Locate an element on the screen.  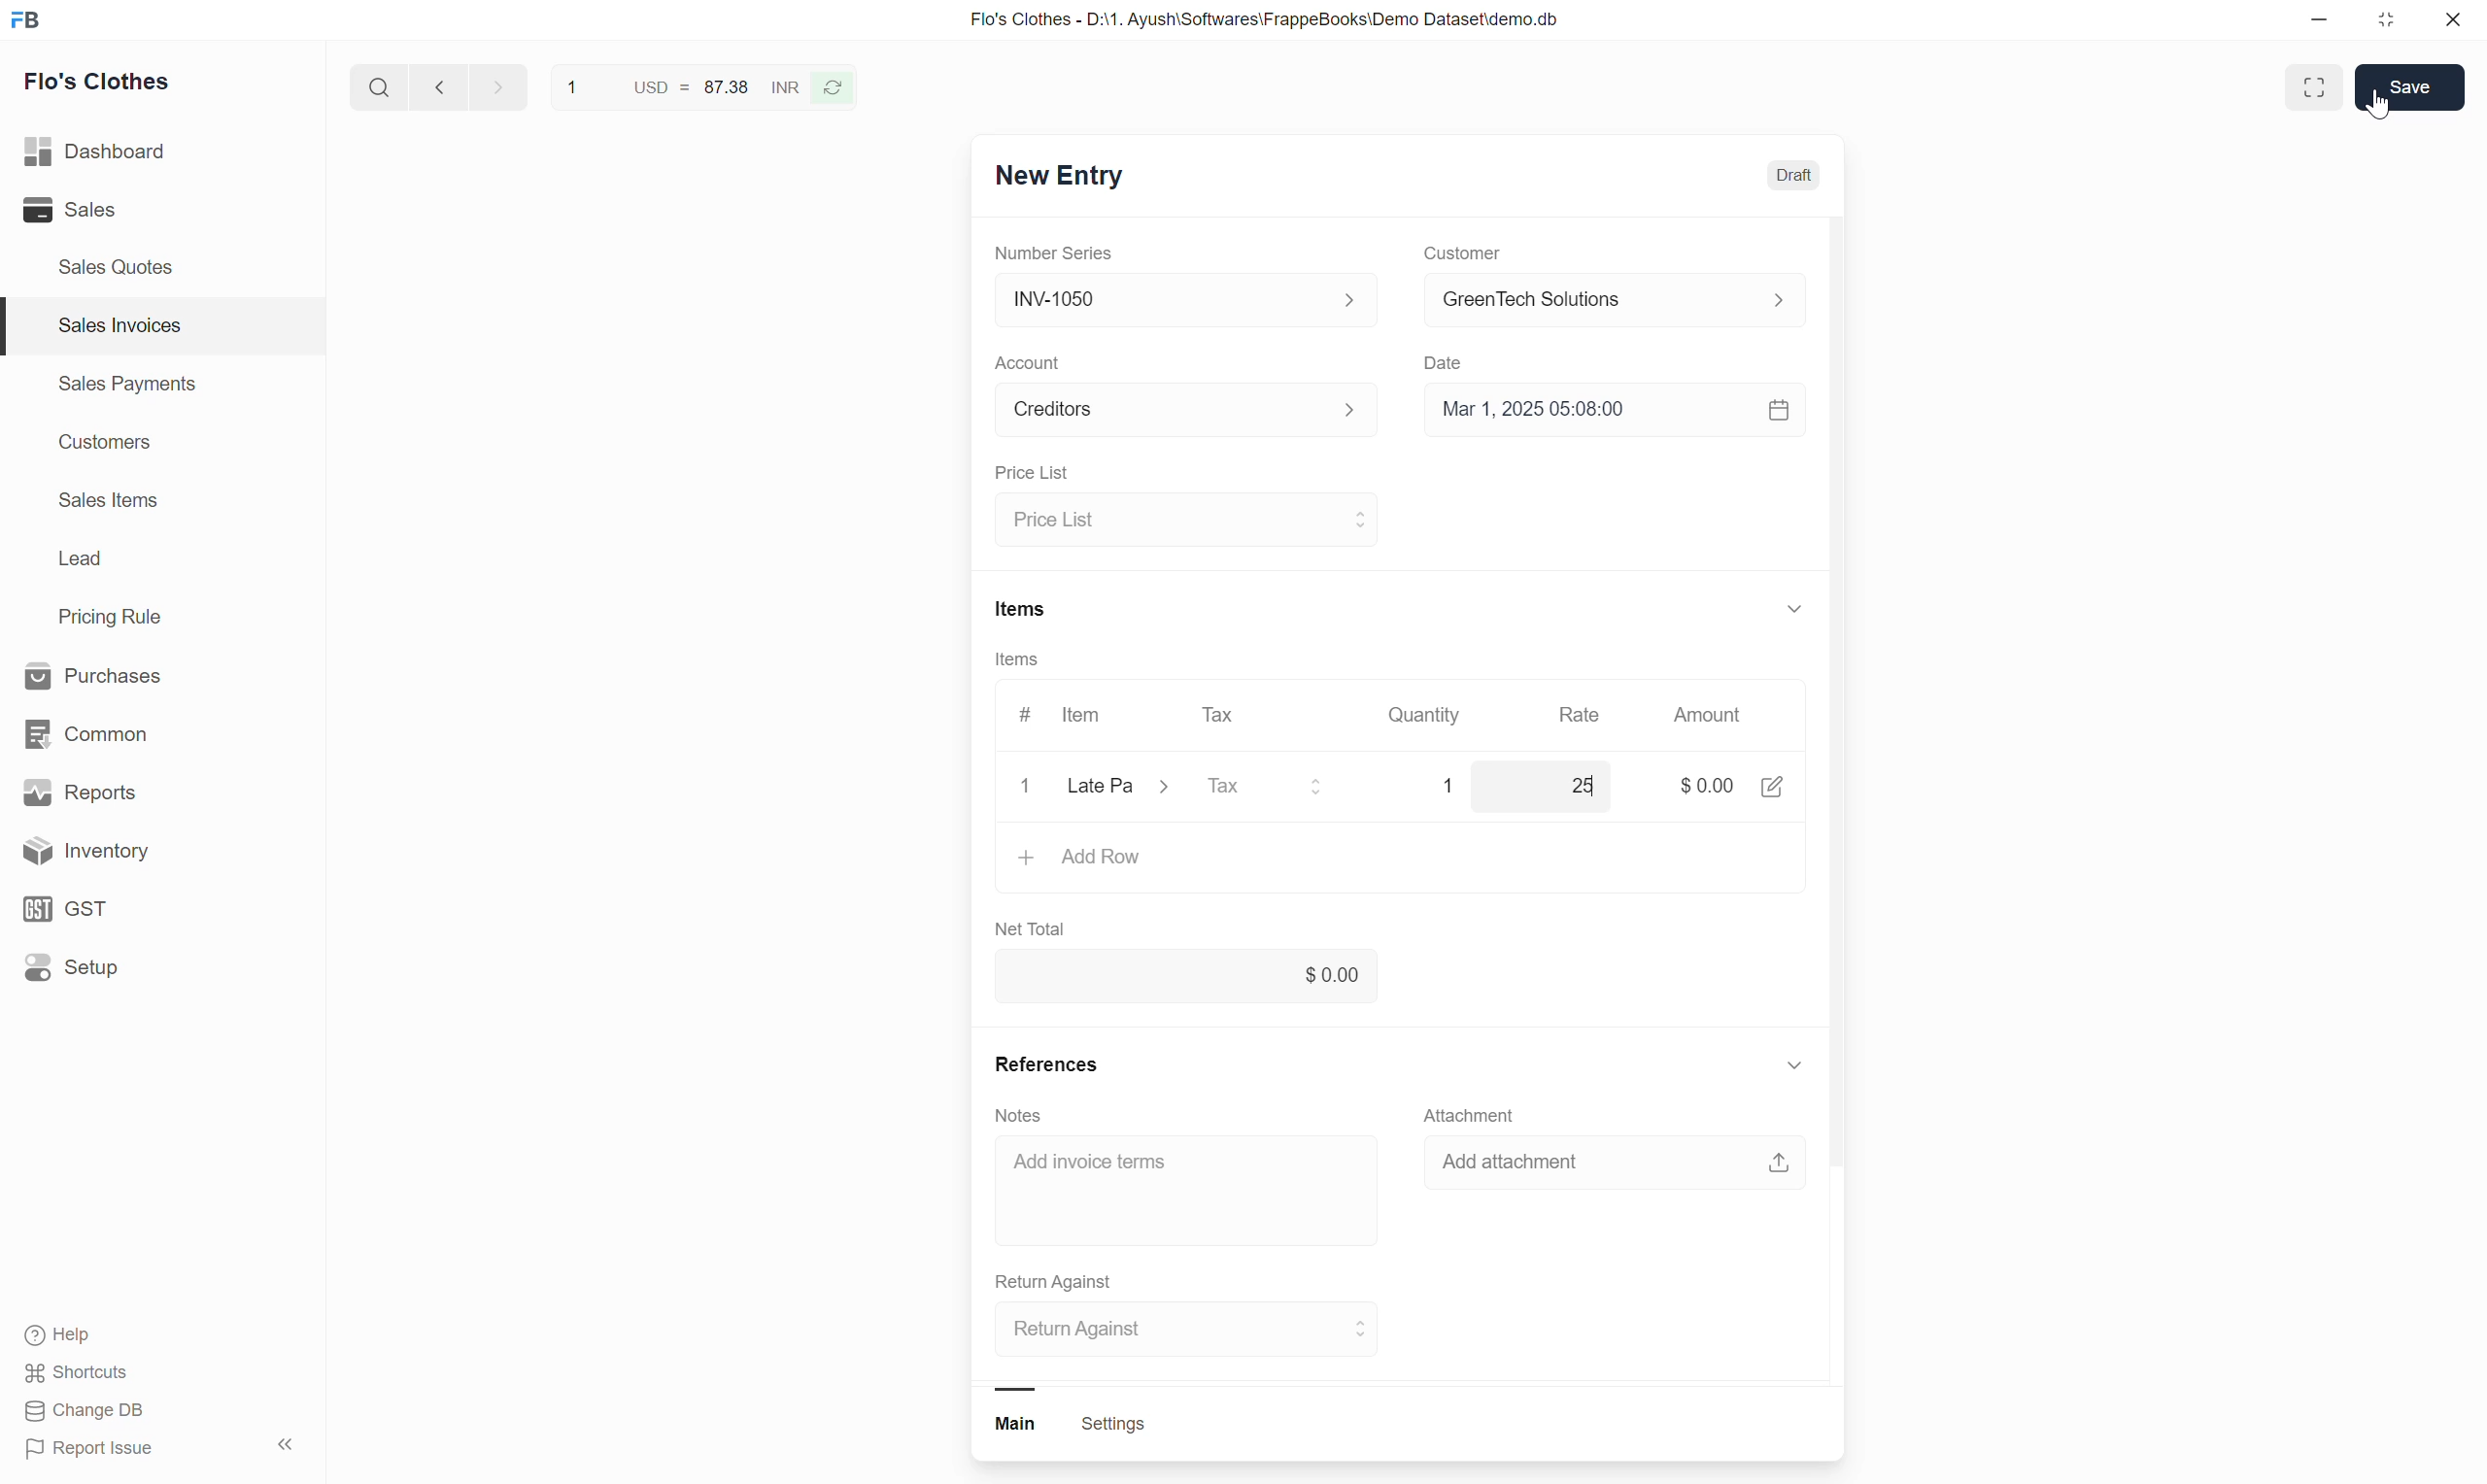
Flo's Clothes is located at coordinates (108, 85).